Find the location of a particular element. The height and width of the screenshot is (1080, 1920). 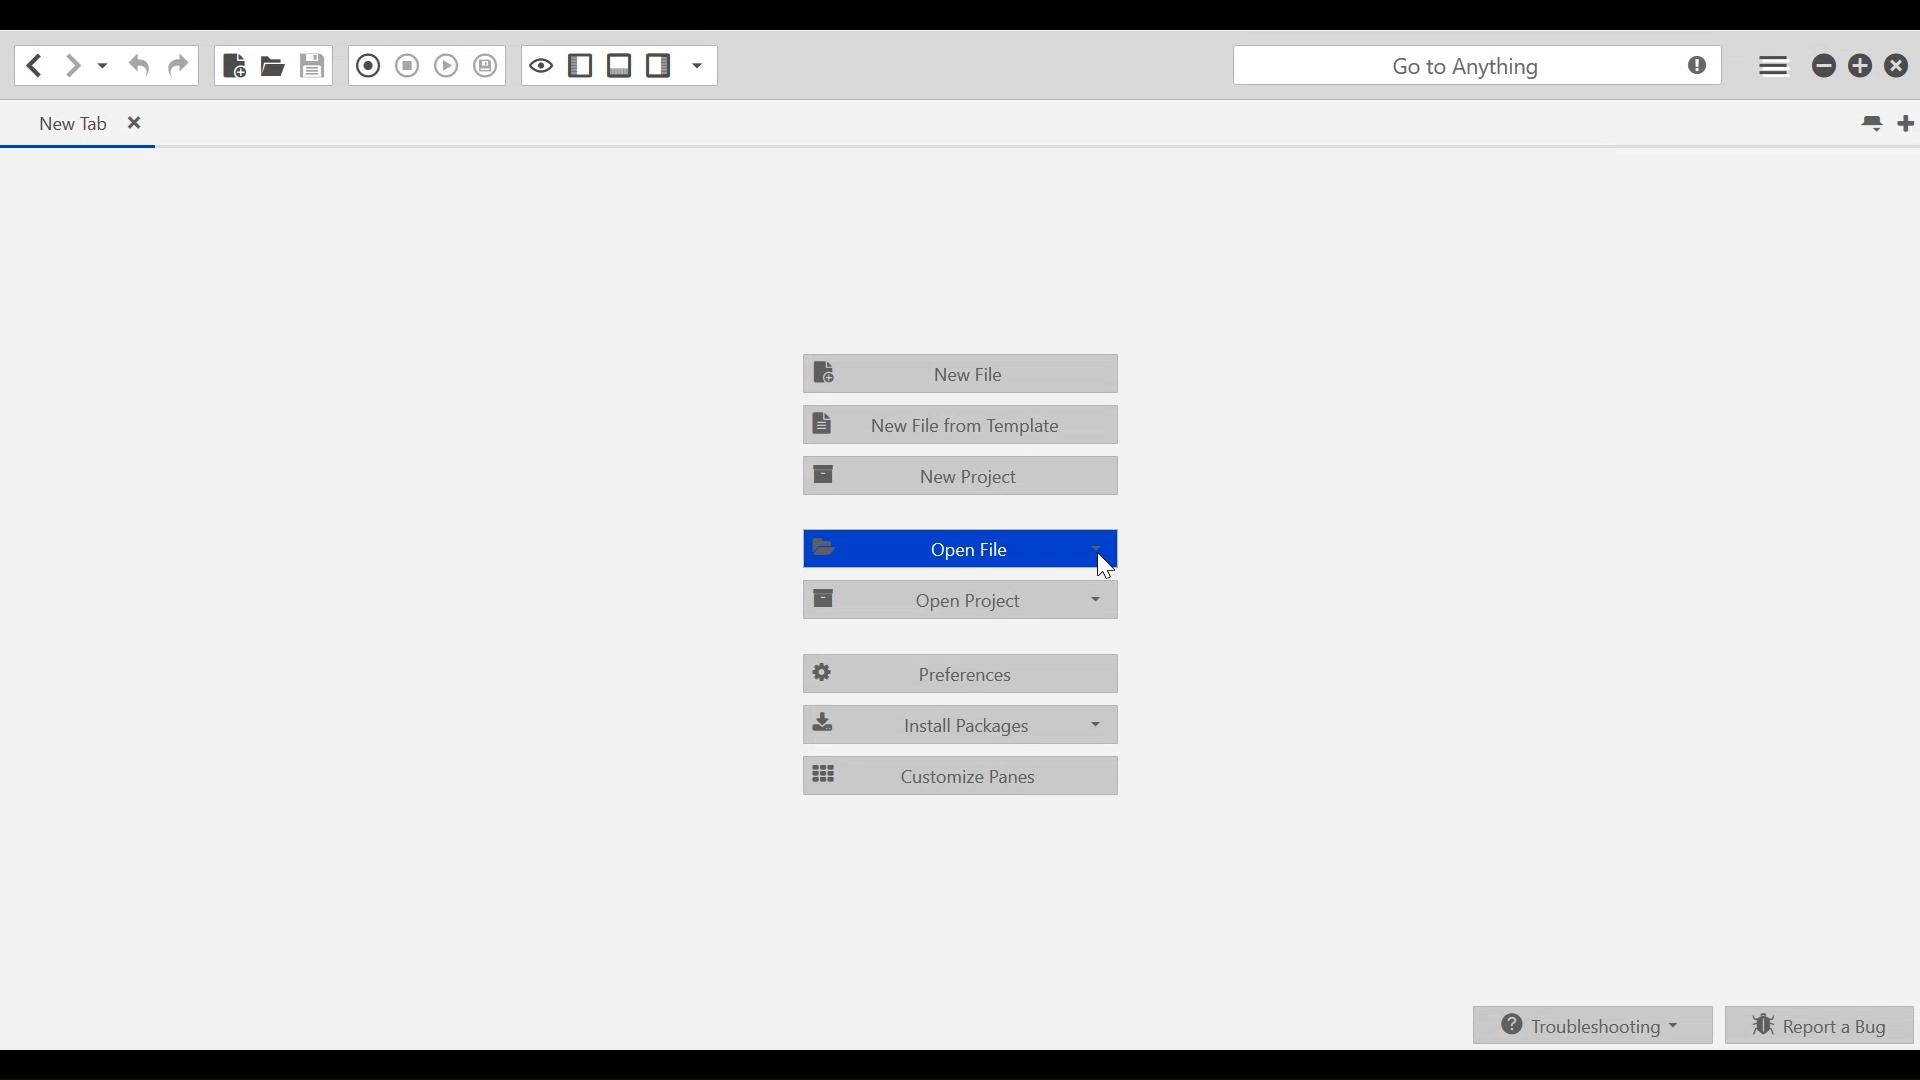

Show/Hide bottom Pane is located at coordinates (619, 65).